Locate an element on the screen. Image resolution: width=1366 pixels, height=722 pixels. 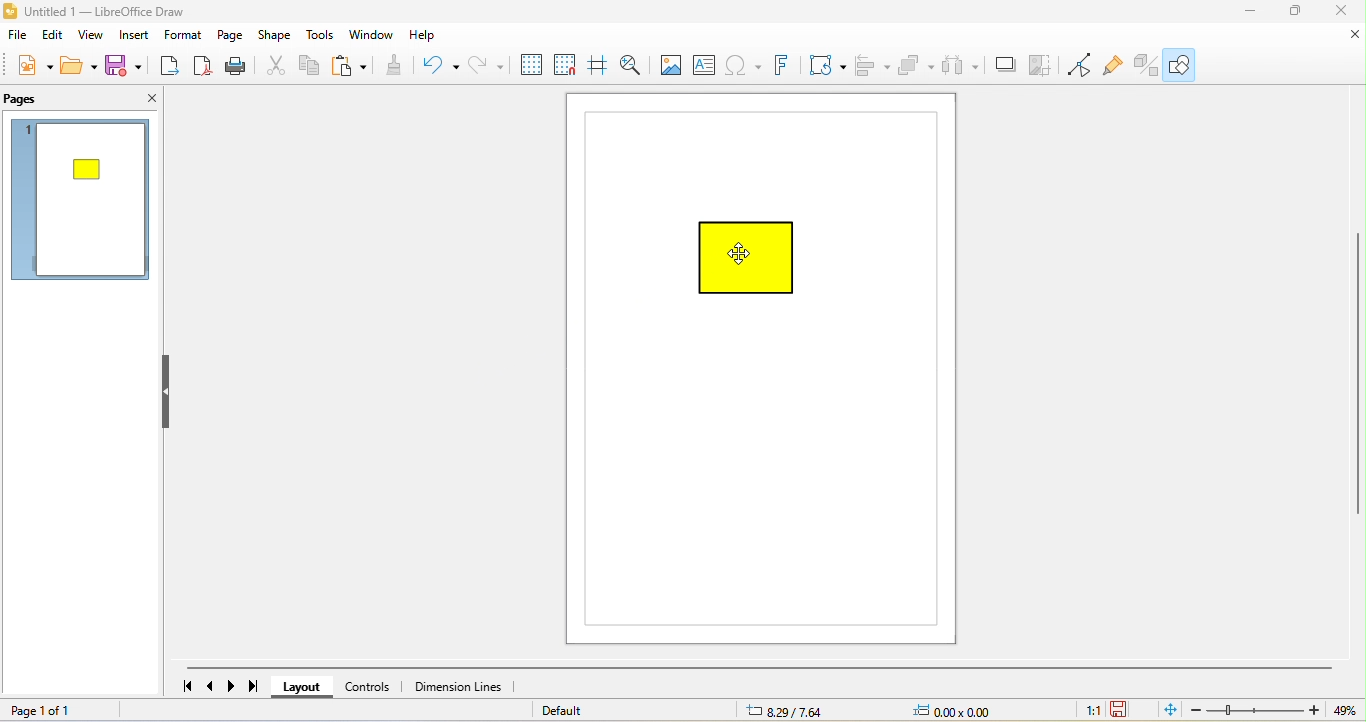
format is located at coordinates (187, 37).